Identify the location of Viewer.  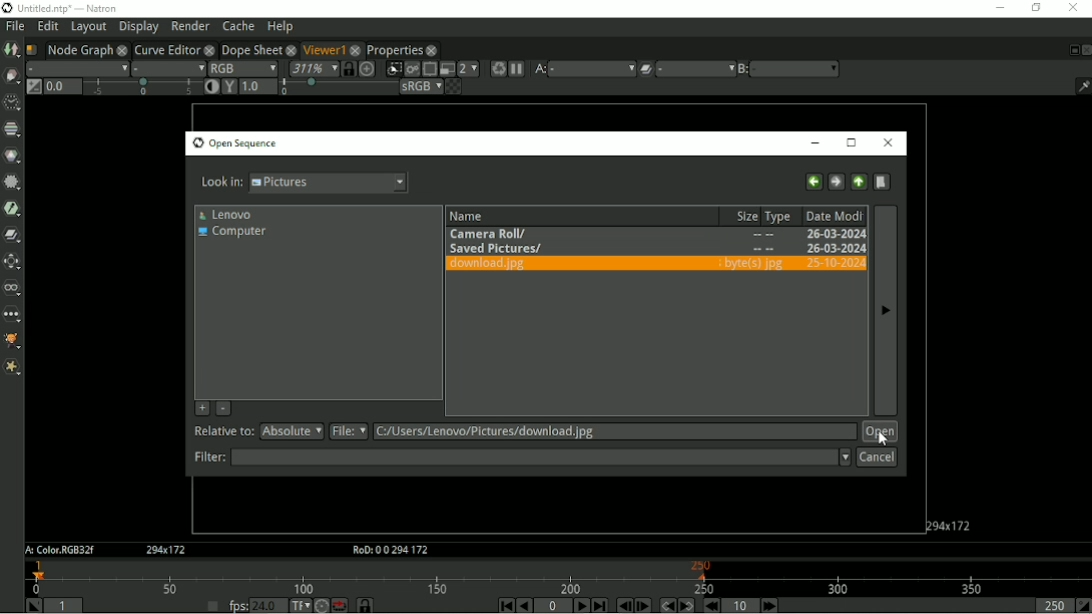
(321, 48).